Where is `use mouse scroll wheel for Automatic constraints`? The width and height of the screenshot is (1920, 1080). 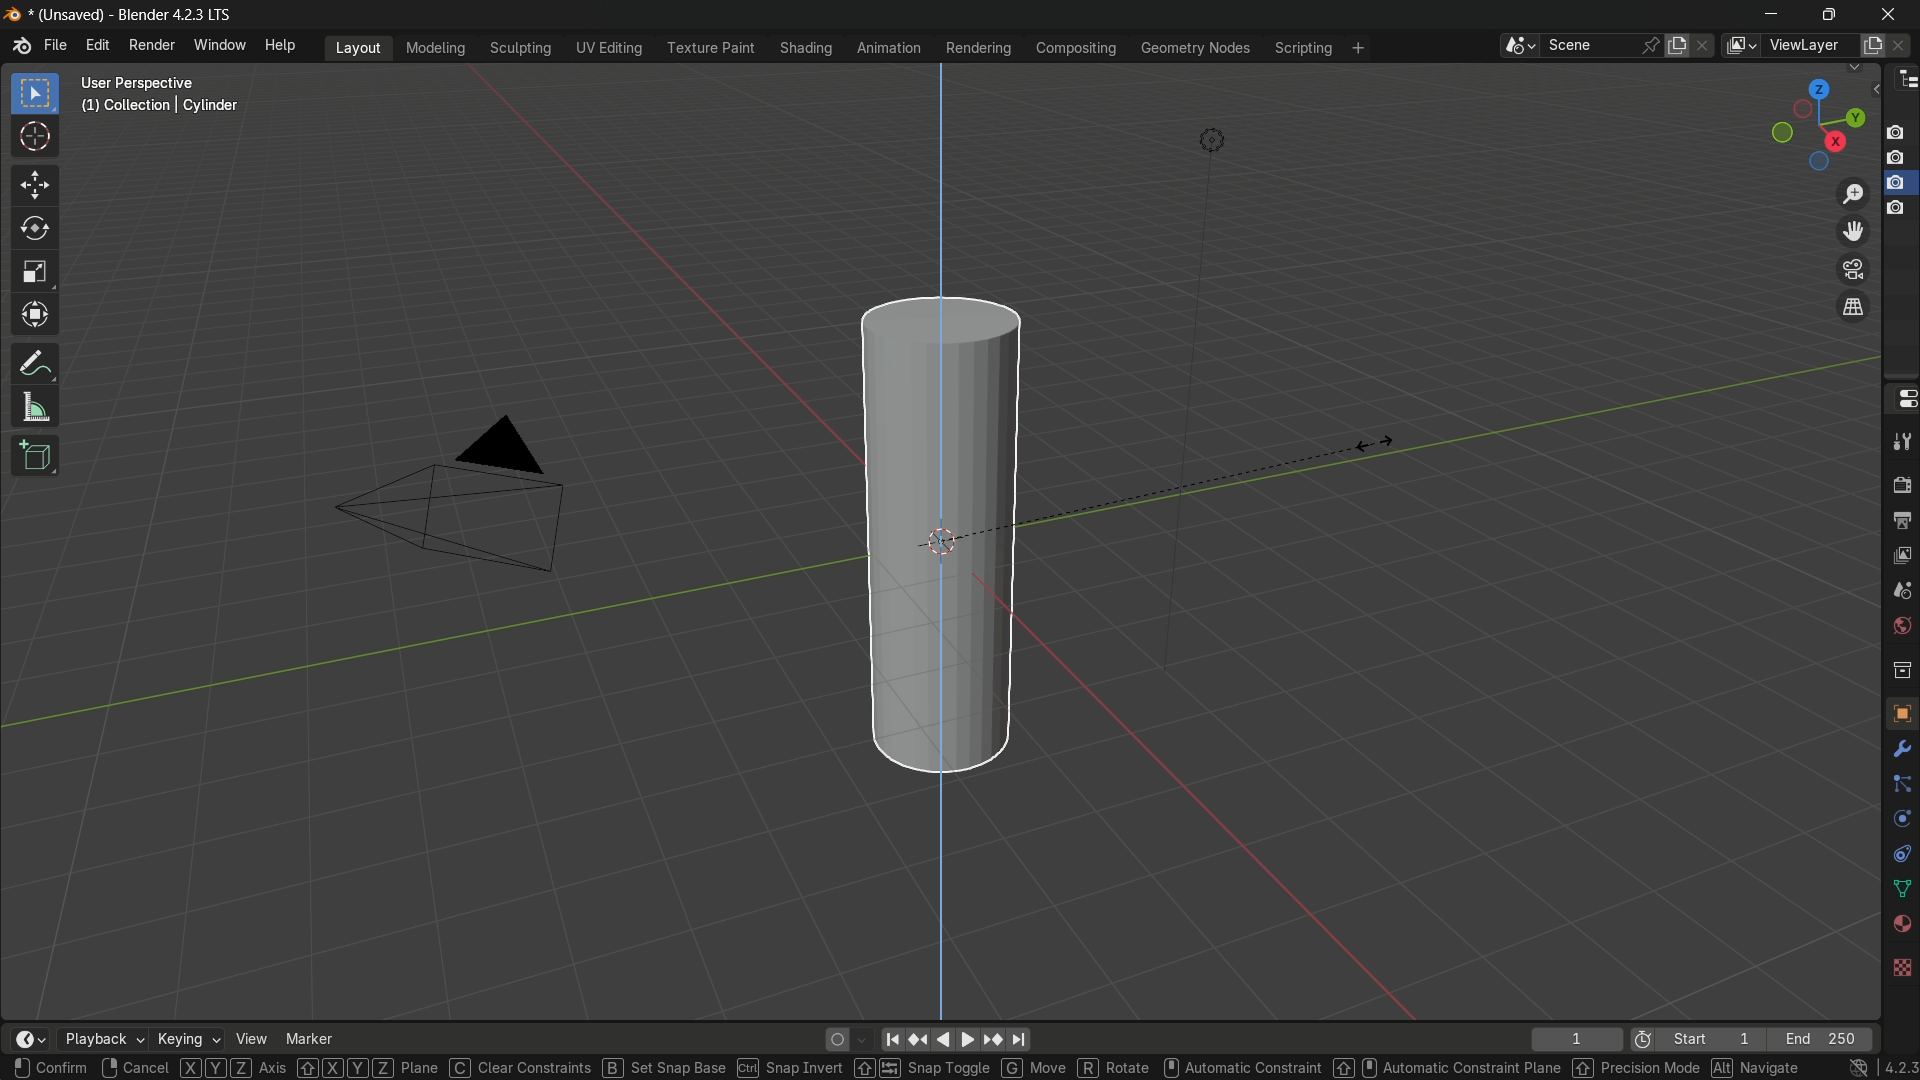 use mouse scroll wheel for Automatic constraints is located at coordinates (1245, 1068).